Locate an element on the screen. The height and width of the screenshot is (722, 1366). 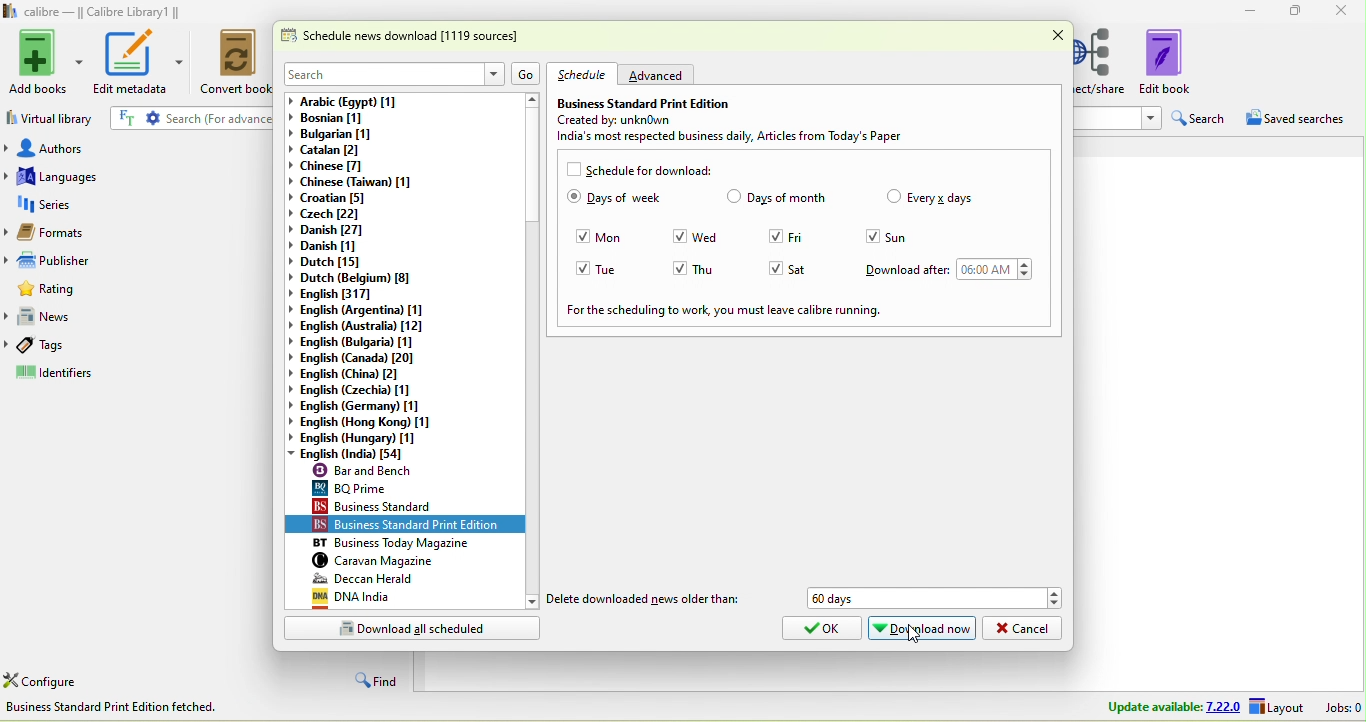
every days is located at coordinates (940, 198).